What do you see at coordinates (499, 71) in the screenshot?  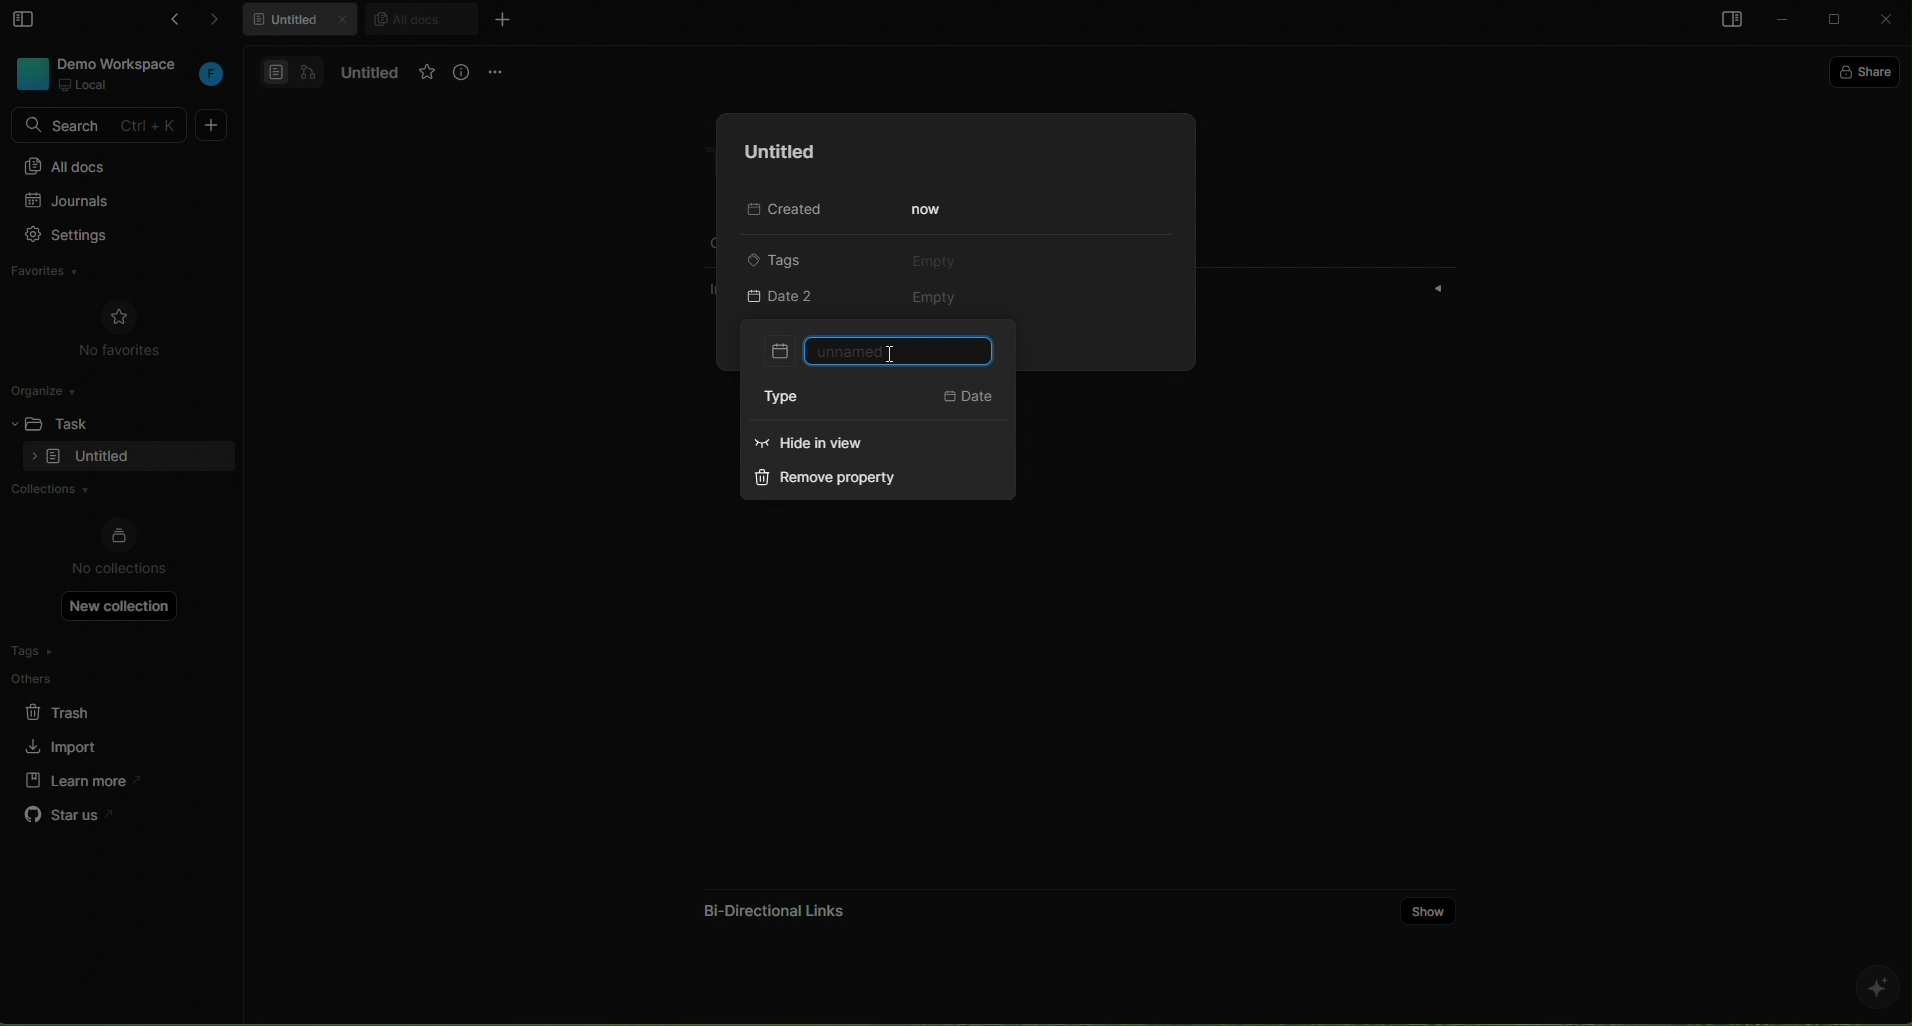 I see `options` at bounding box center [499, 71].